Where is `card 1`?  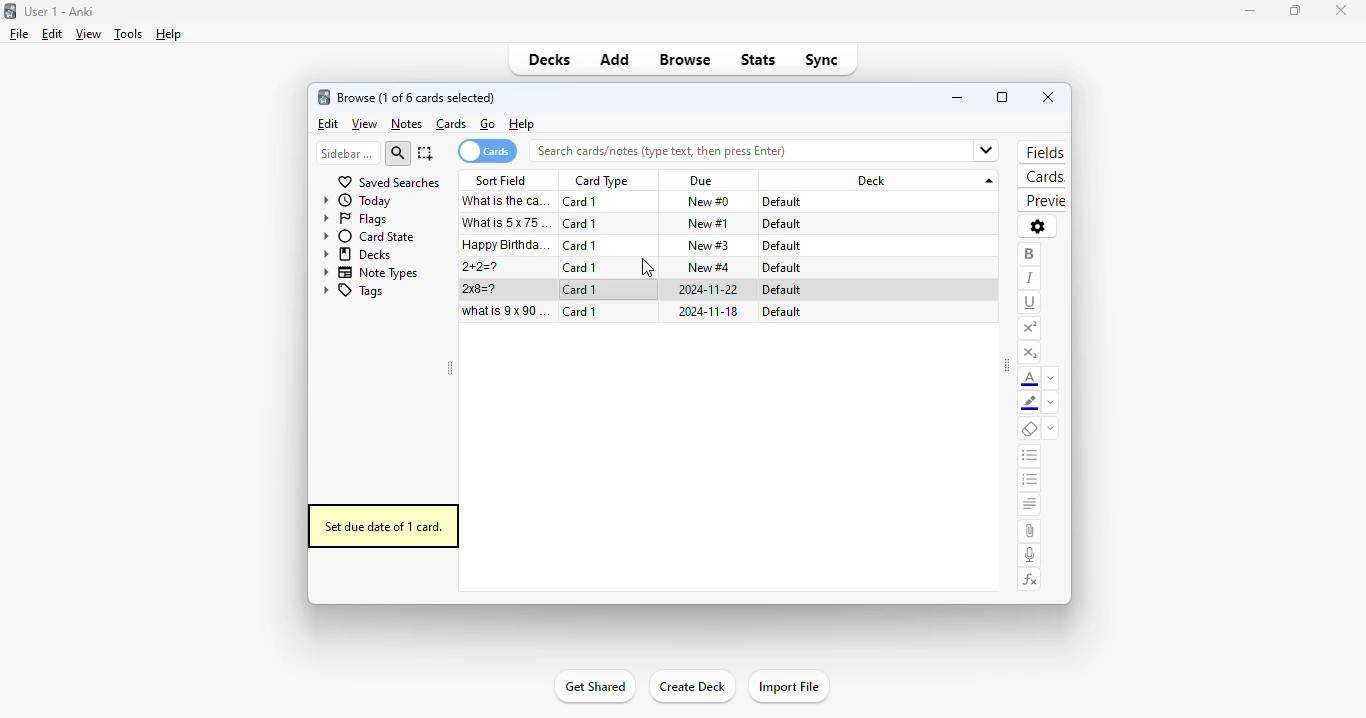
card 1 is located at coordinates (581, 202).